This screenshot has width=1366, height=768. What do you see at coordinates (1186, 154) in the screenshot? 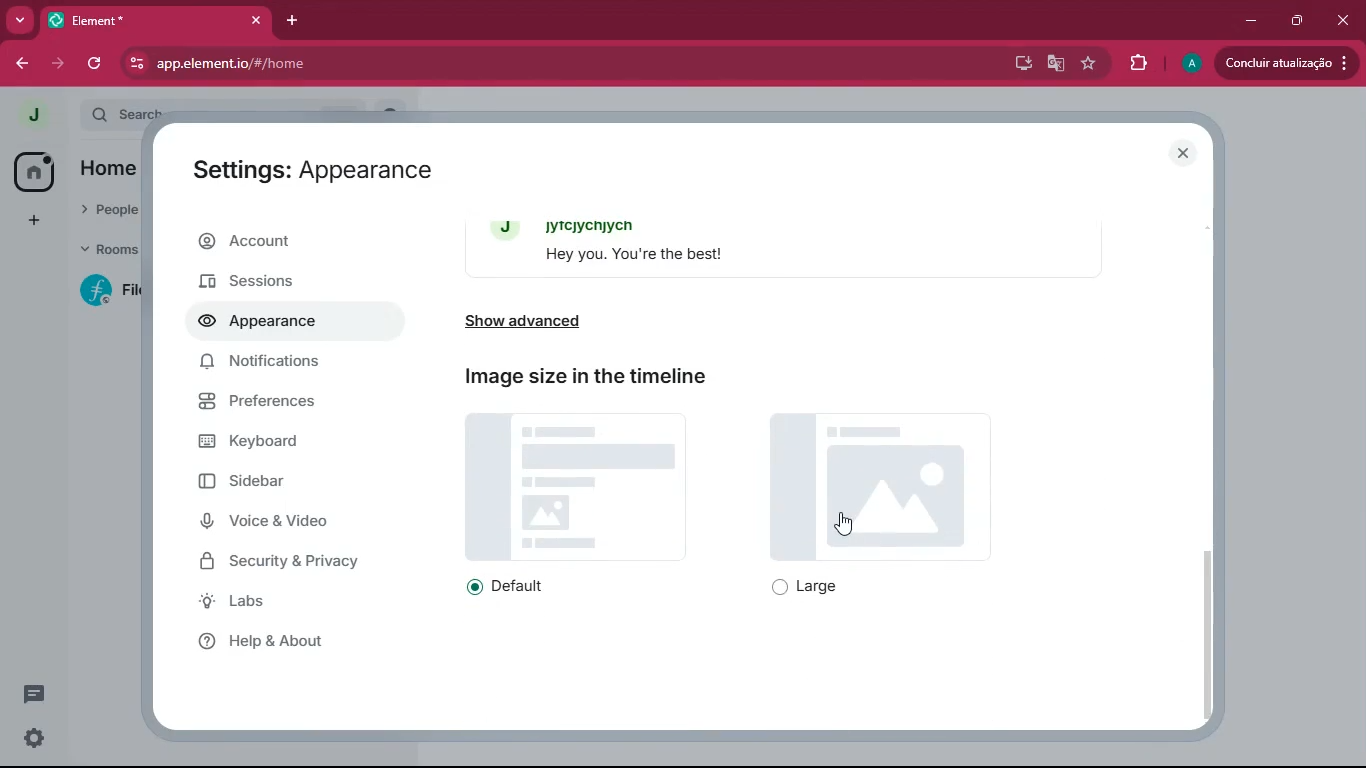
I see `close` at bounding box center [1186, 154].